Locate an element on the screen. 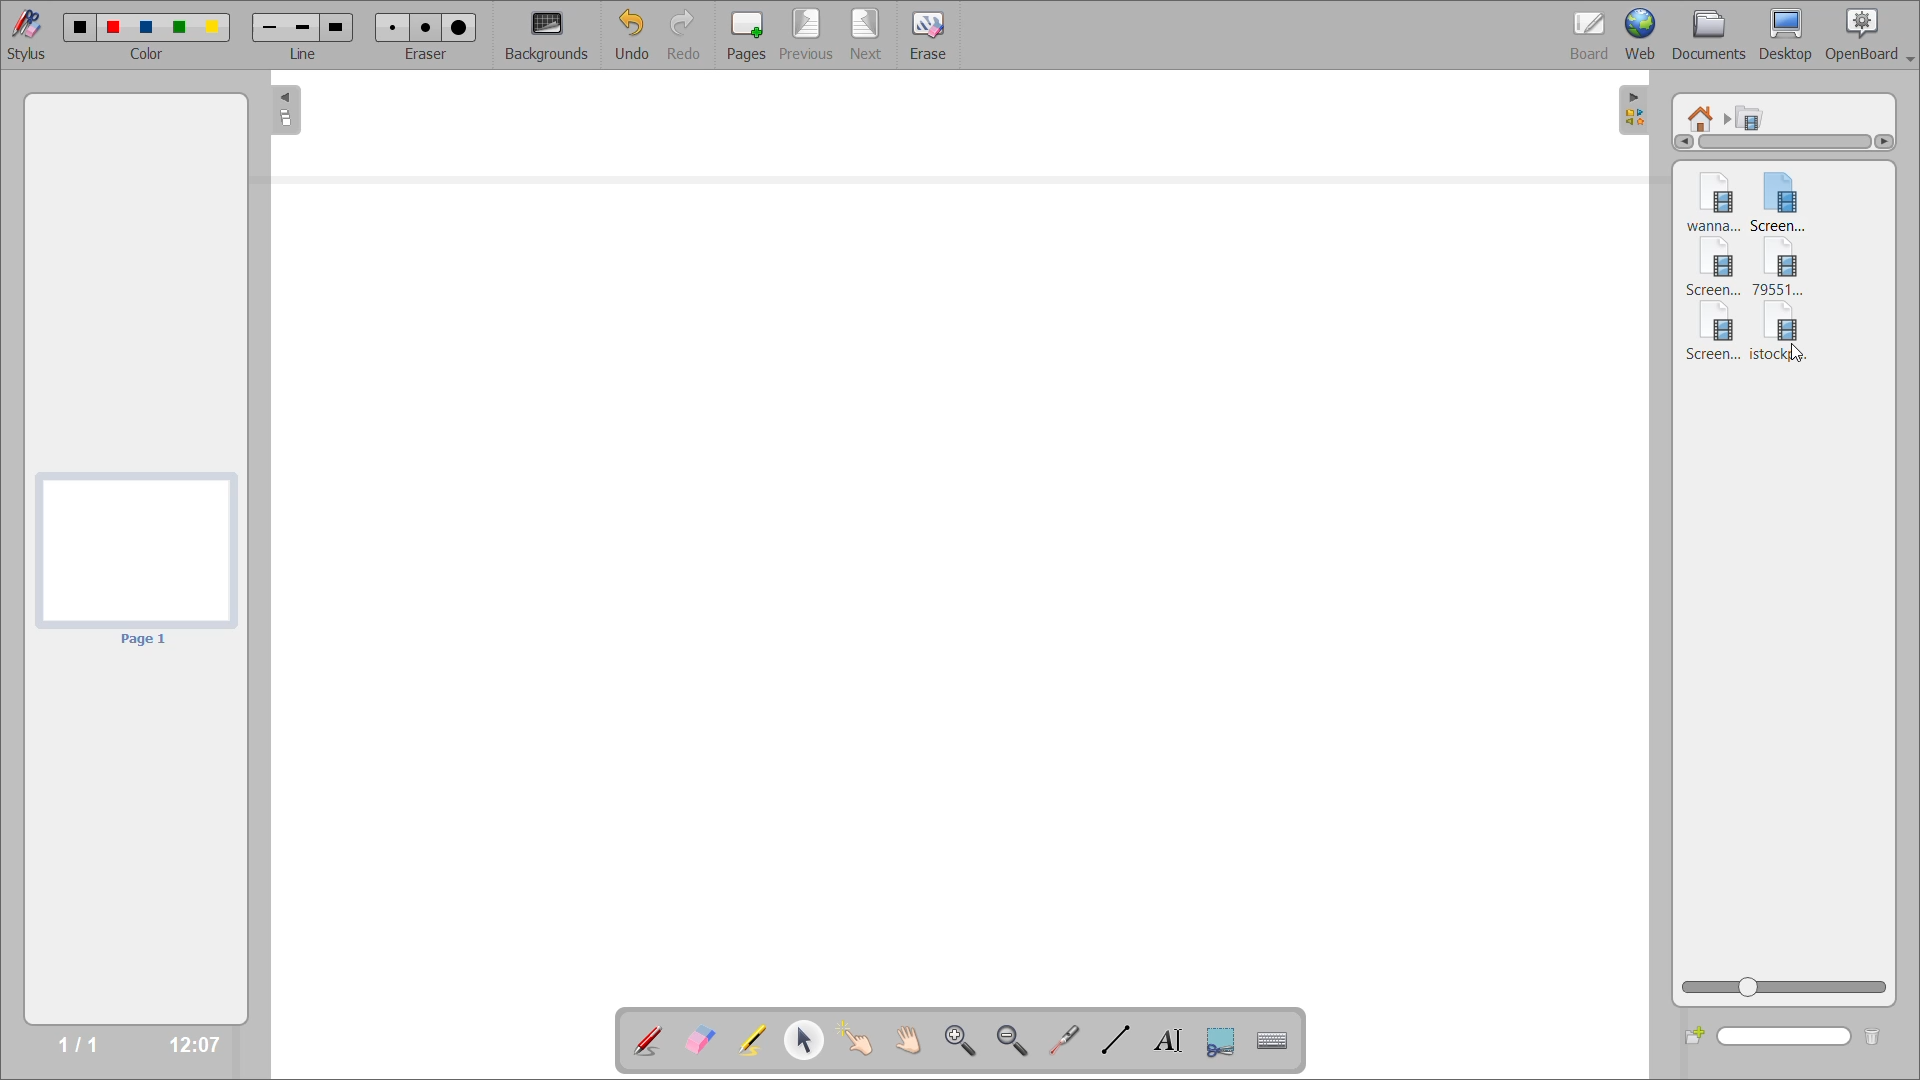 This screenshot has width=1920, height=1080. interact with items is located at coordinates (863, 1044).